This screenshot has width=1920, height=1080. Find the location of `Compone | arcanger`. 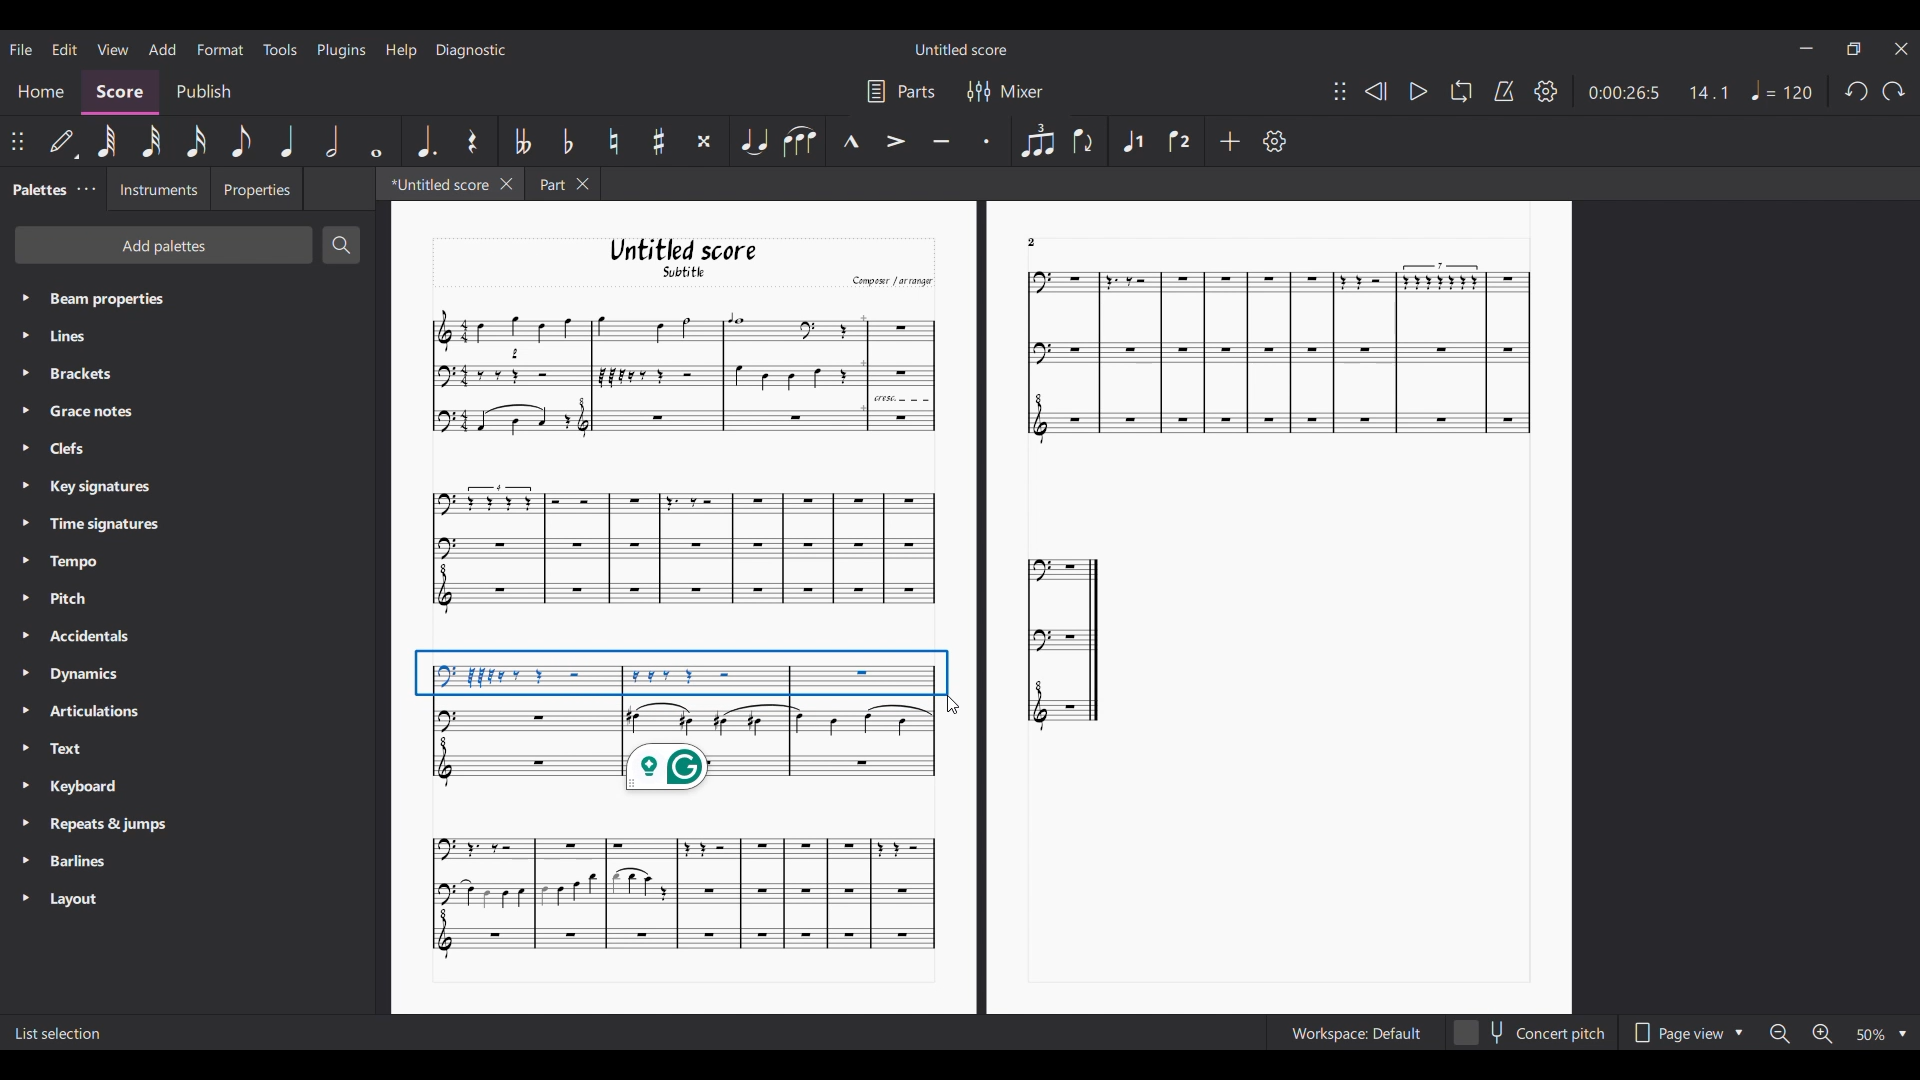

Compone | arcanger is located at coordinates (892, 283).